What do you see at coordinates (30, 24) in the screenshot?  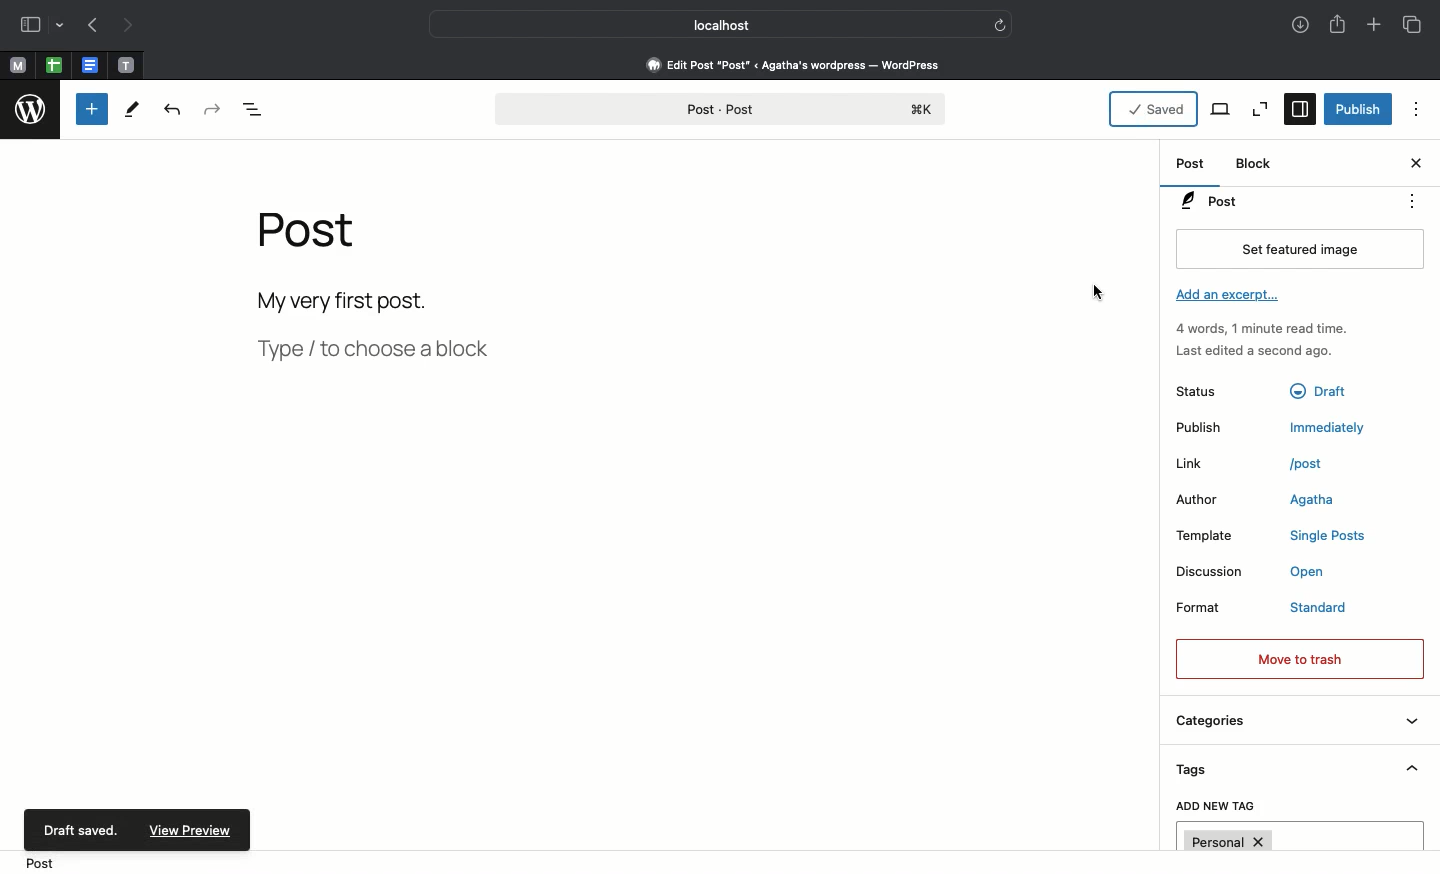 I see `Sidebar` at bounding box center [30, 24].